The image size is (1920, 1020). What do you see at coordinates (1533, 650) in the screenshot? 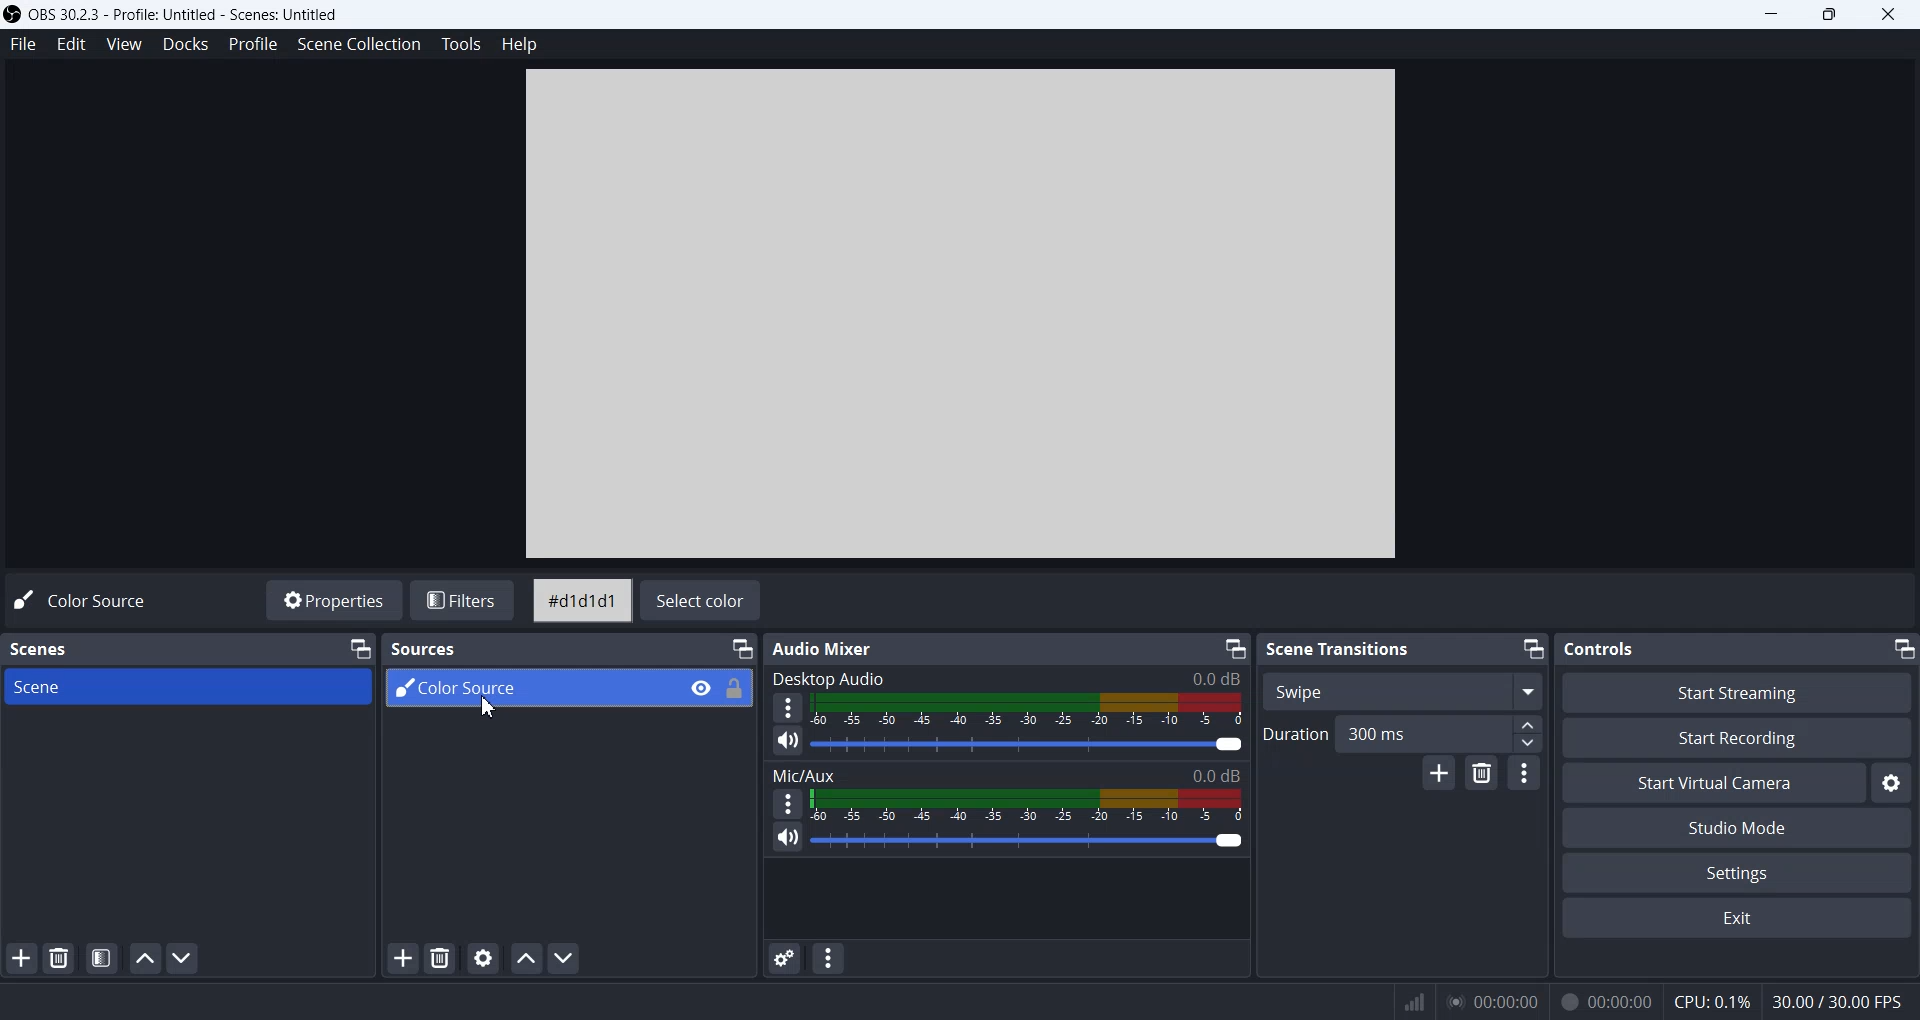
I see `Minimize` at bounding box center [1533, 650].